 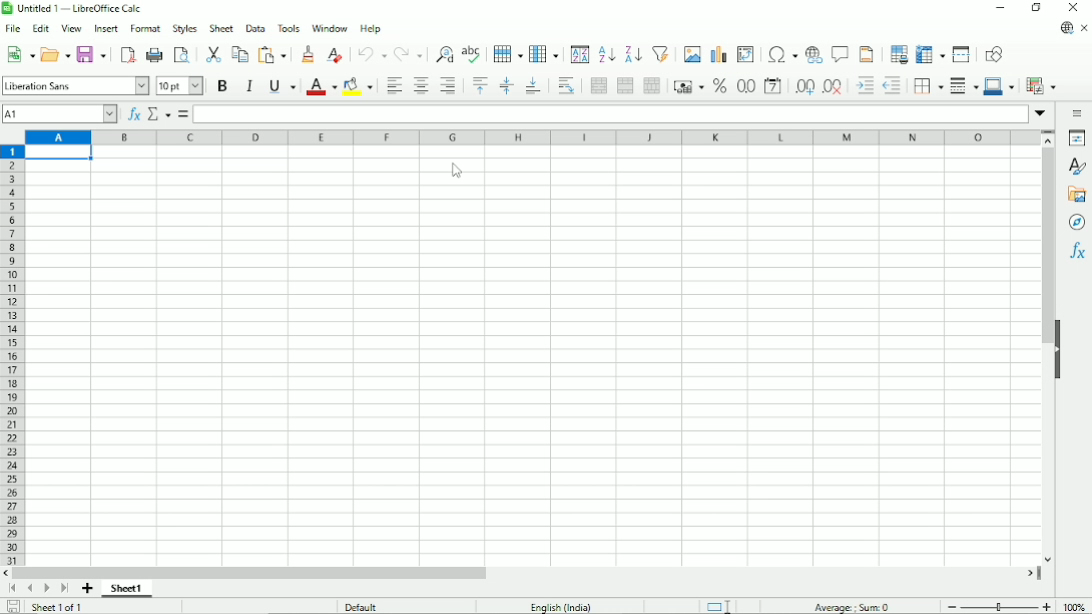 What do you see at coordinates (1001, 9) in the screenshot?
I see `Minimize` at bounding box center [1001, 9].